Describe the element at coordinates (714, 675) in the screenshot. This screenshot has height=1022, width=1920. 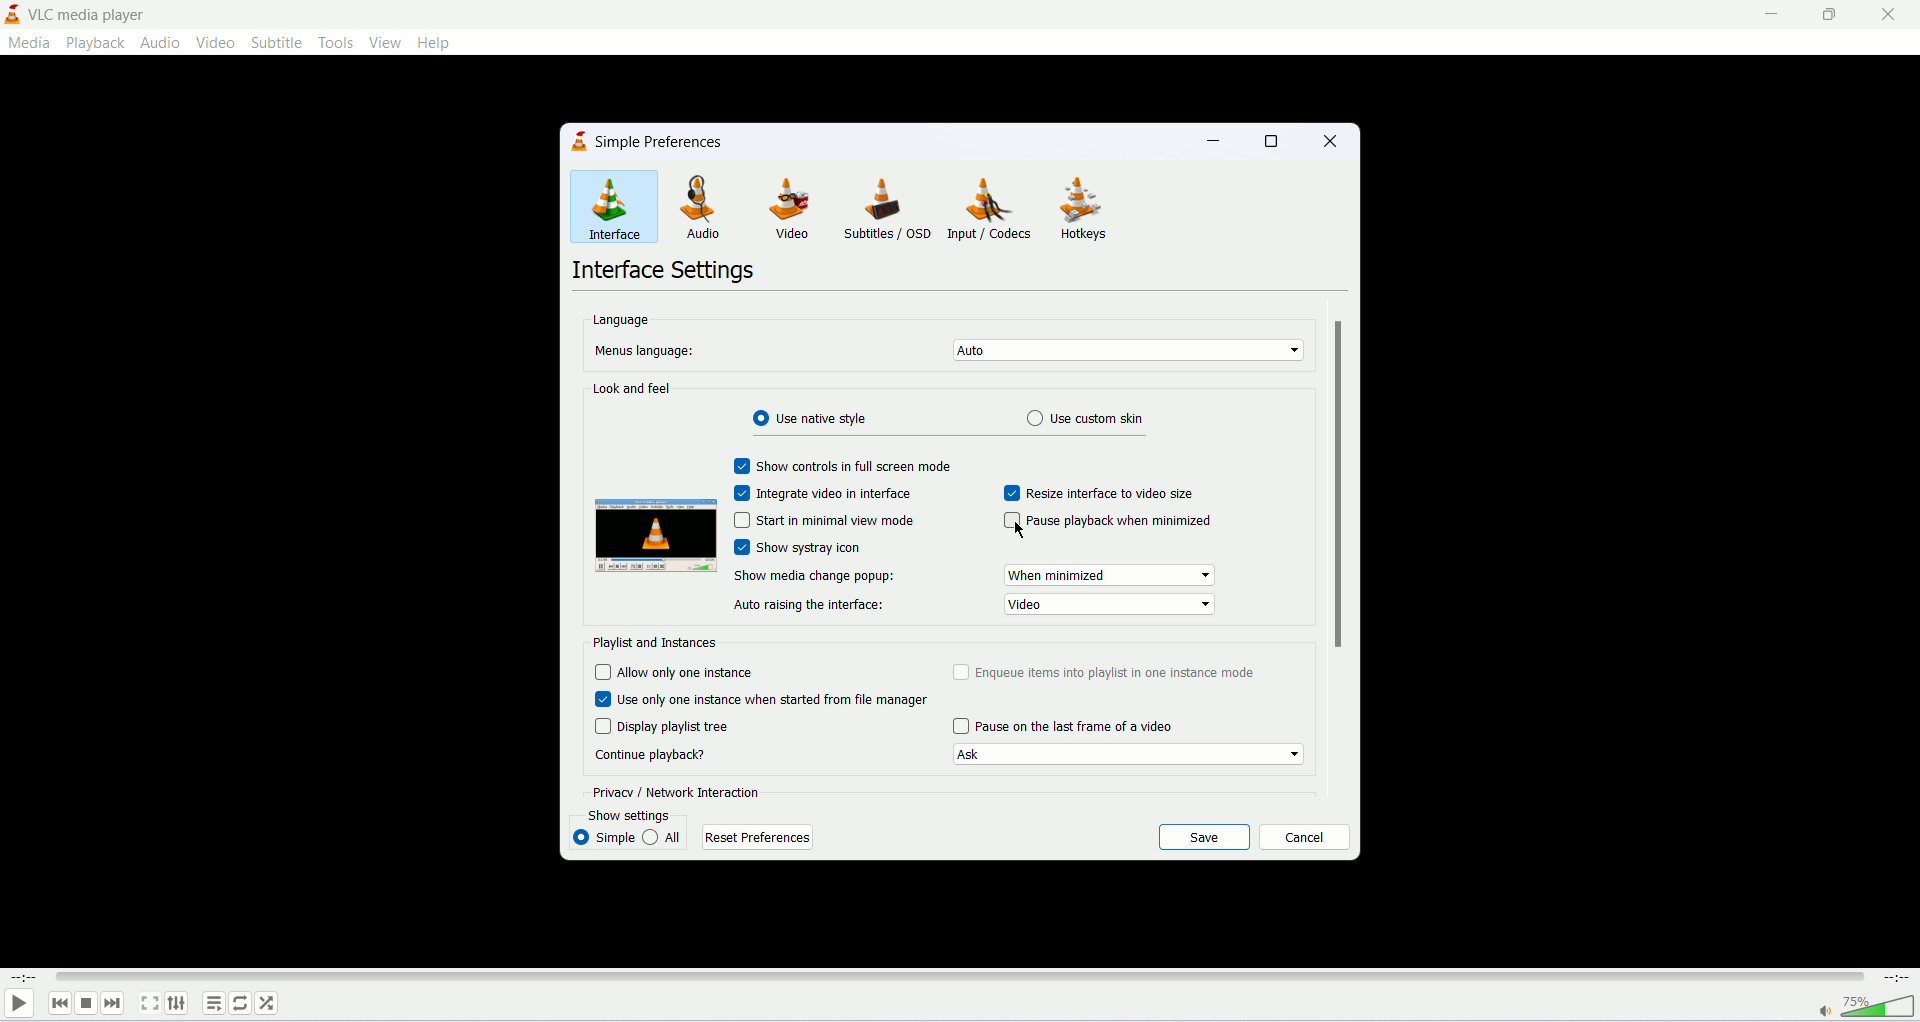
I see `allow only one instance` at that location.